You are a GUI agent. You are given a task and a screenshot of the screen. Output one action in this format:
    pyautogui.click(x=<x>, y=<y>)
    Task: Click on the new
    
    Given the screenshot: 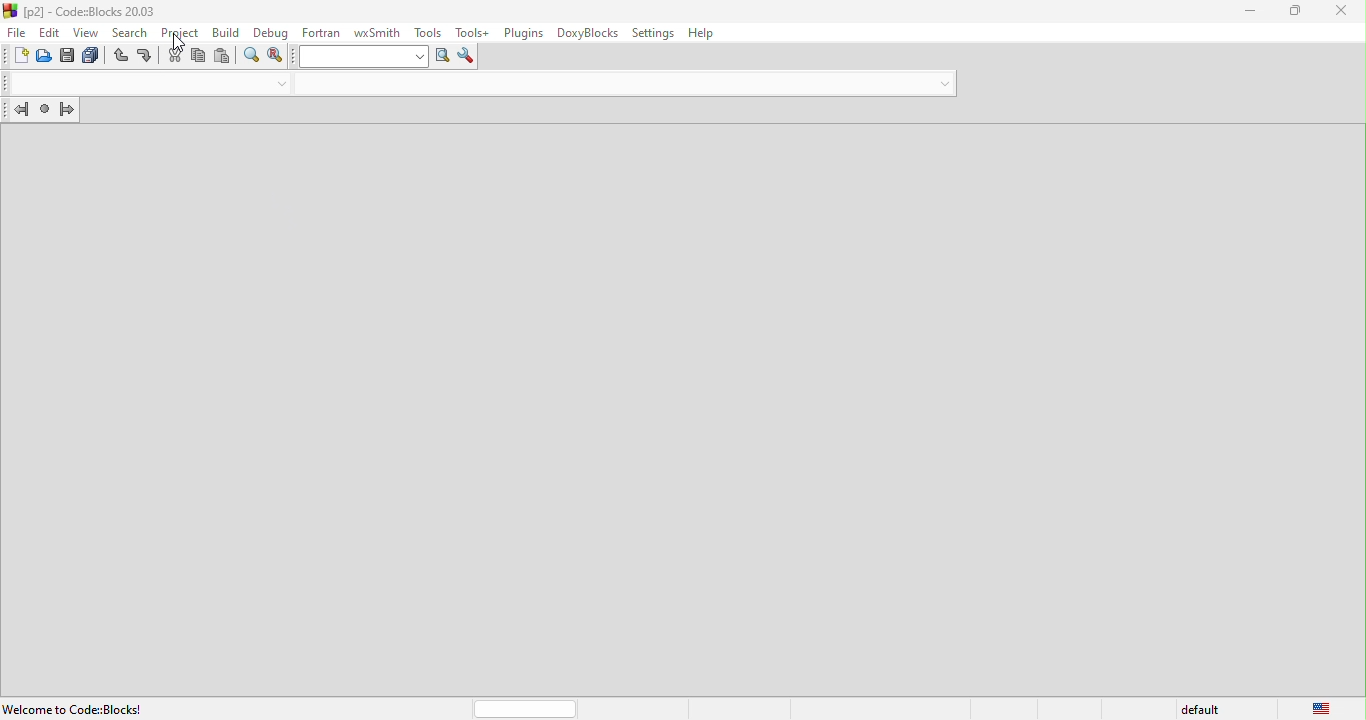 What is the action you would take?
    pyautogui.click(x=15, y=58)
    